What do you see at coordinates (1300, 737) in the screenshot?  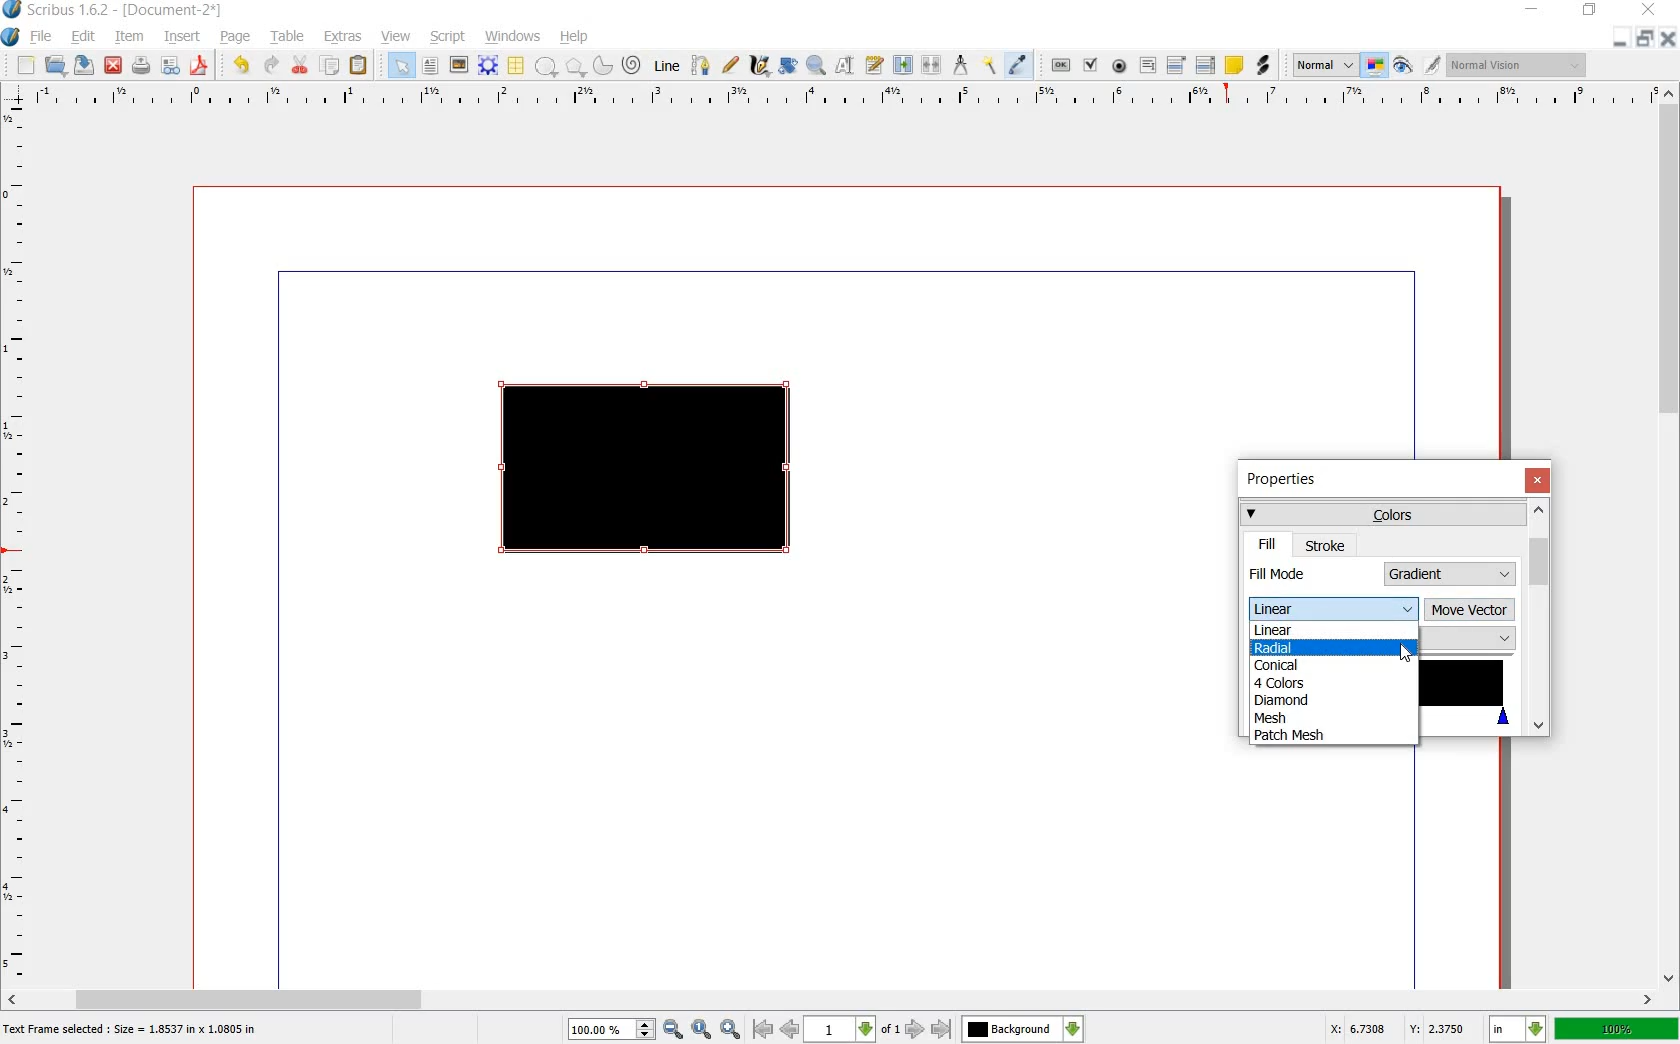 I see `patch mesh` at bounding box center [1300, 737].